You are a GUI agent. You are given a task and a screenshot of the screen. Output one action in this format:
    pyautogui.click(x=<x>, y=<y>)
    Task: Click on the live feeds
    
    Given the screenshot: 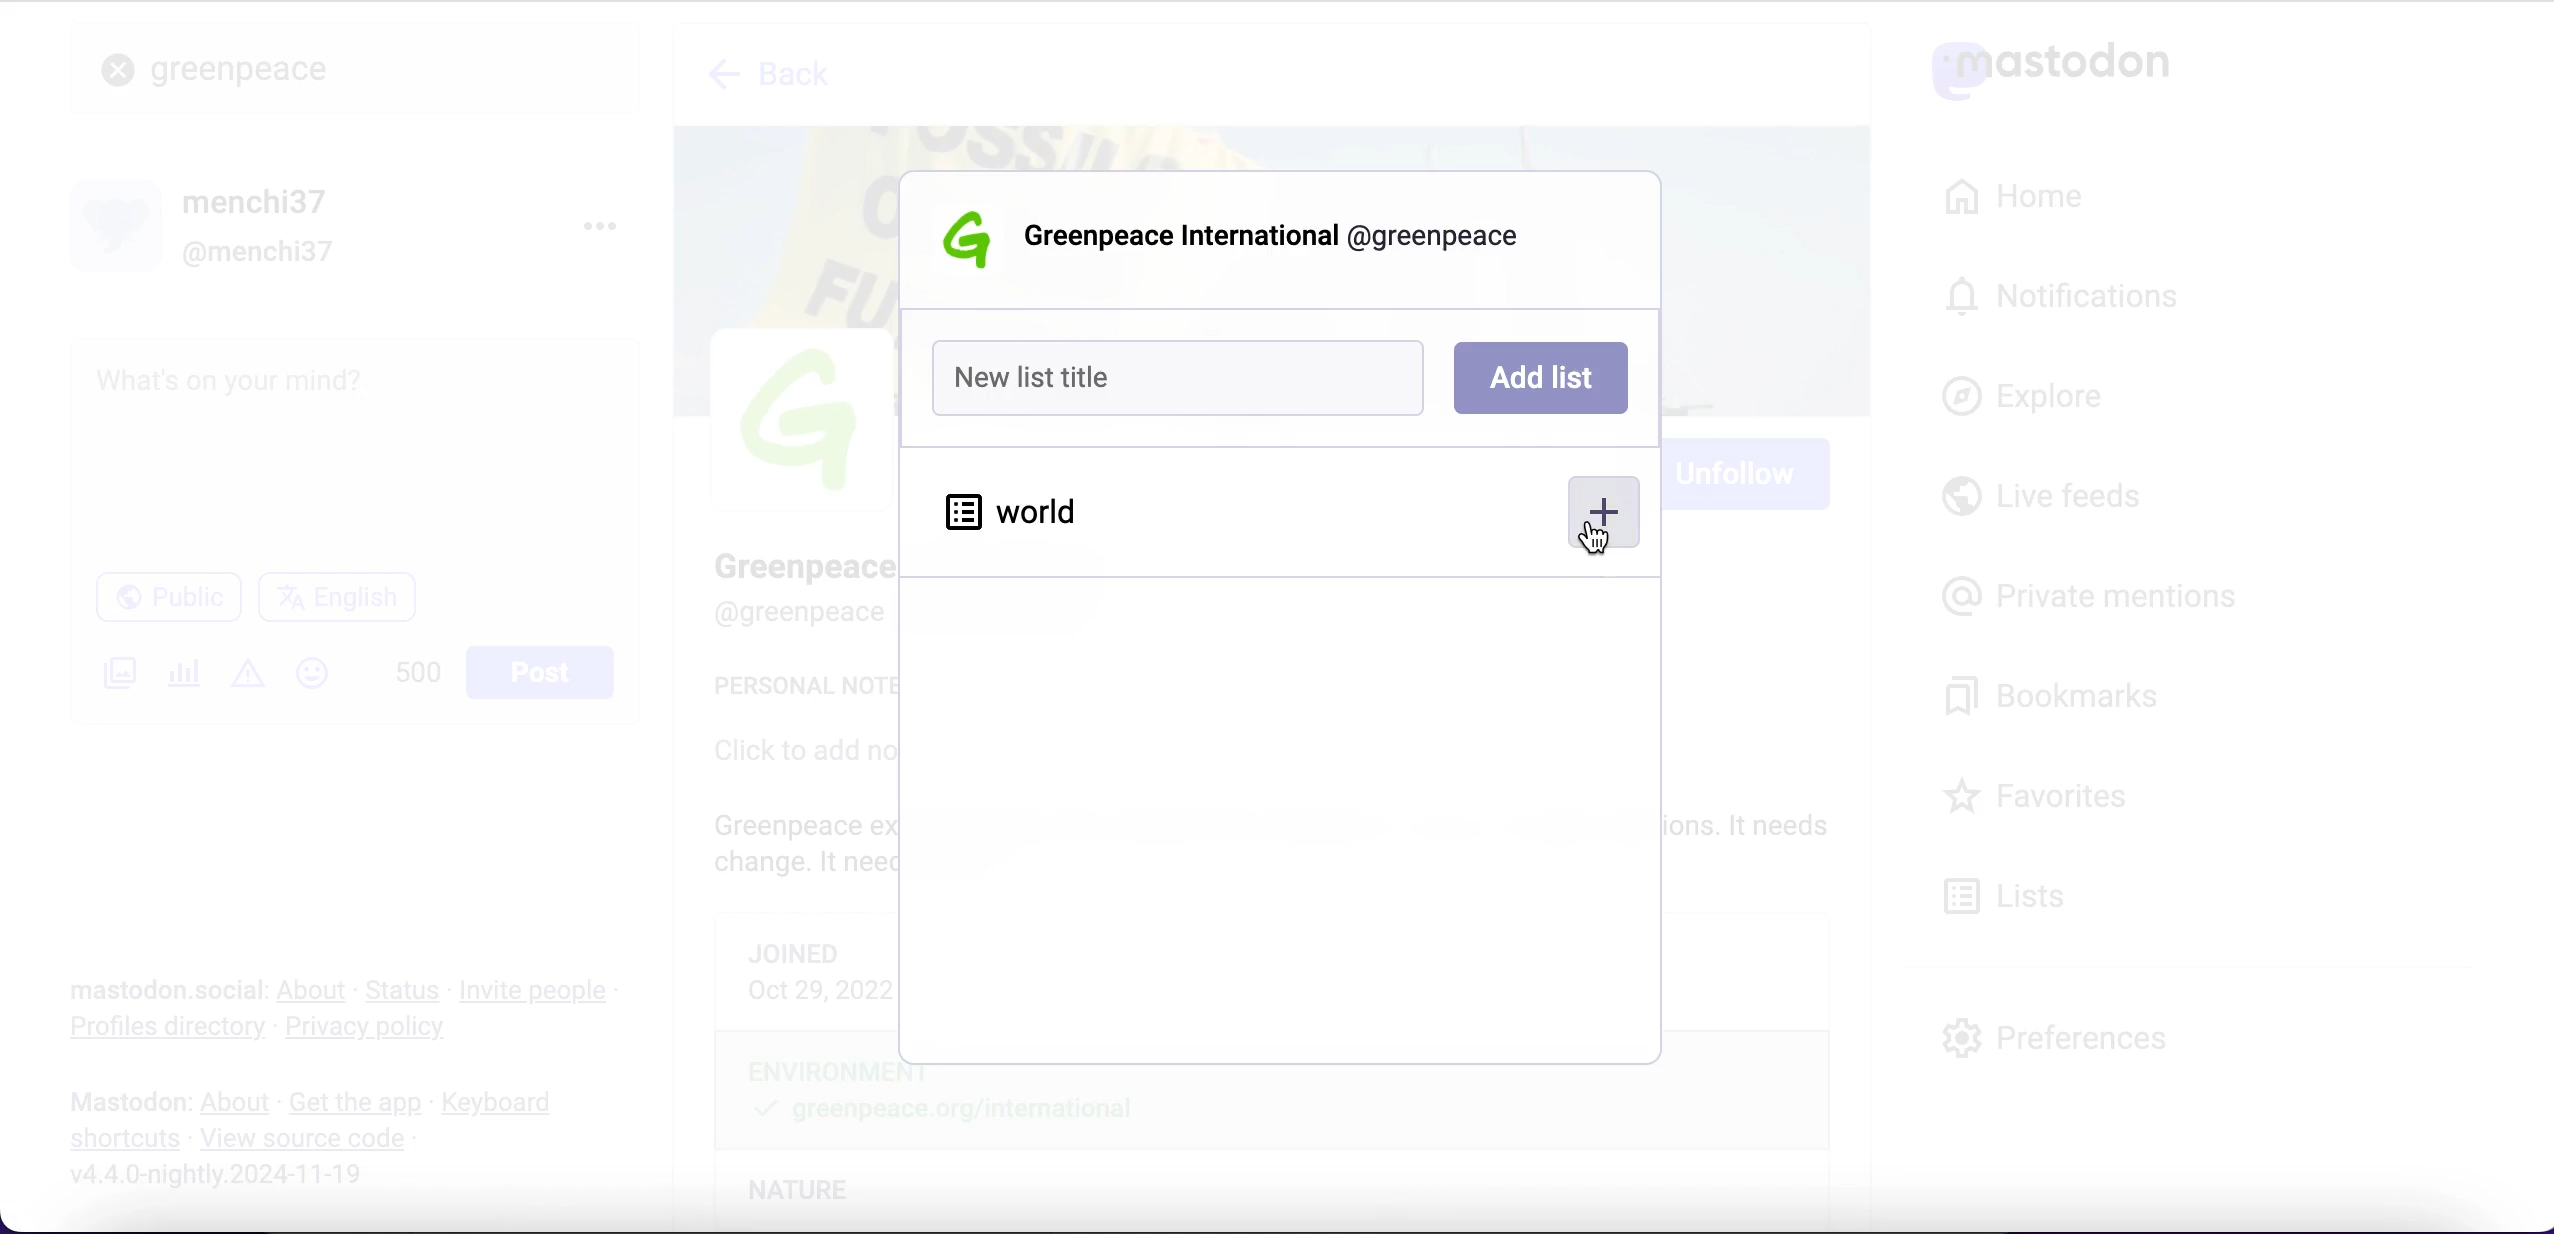 What is the action you would take?
    pyautogui.click(x=2043, y=503)
    